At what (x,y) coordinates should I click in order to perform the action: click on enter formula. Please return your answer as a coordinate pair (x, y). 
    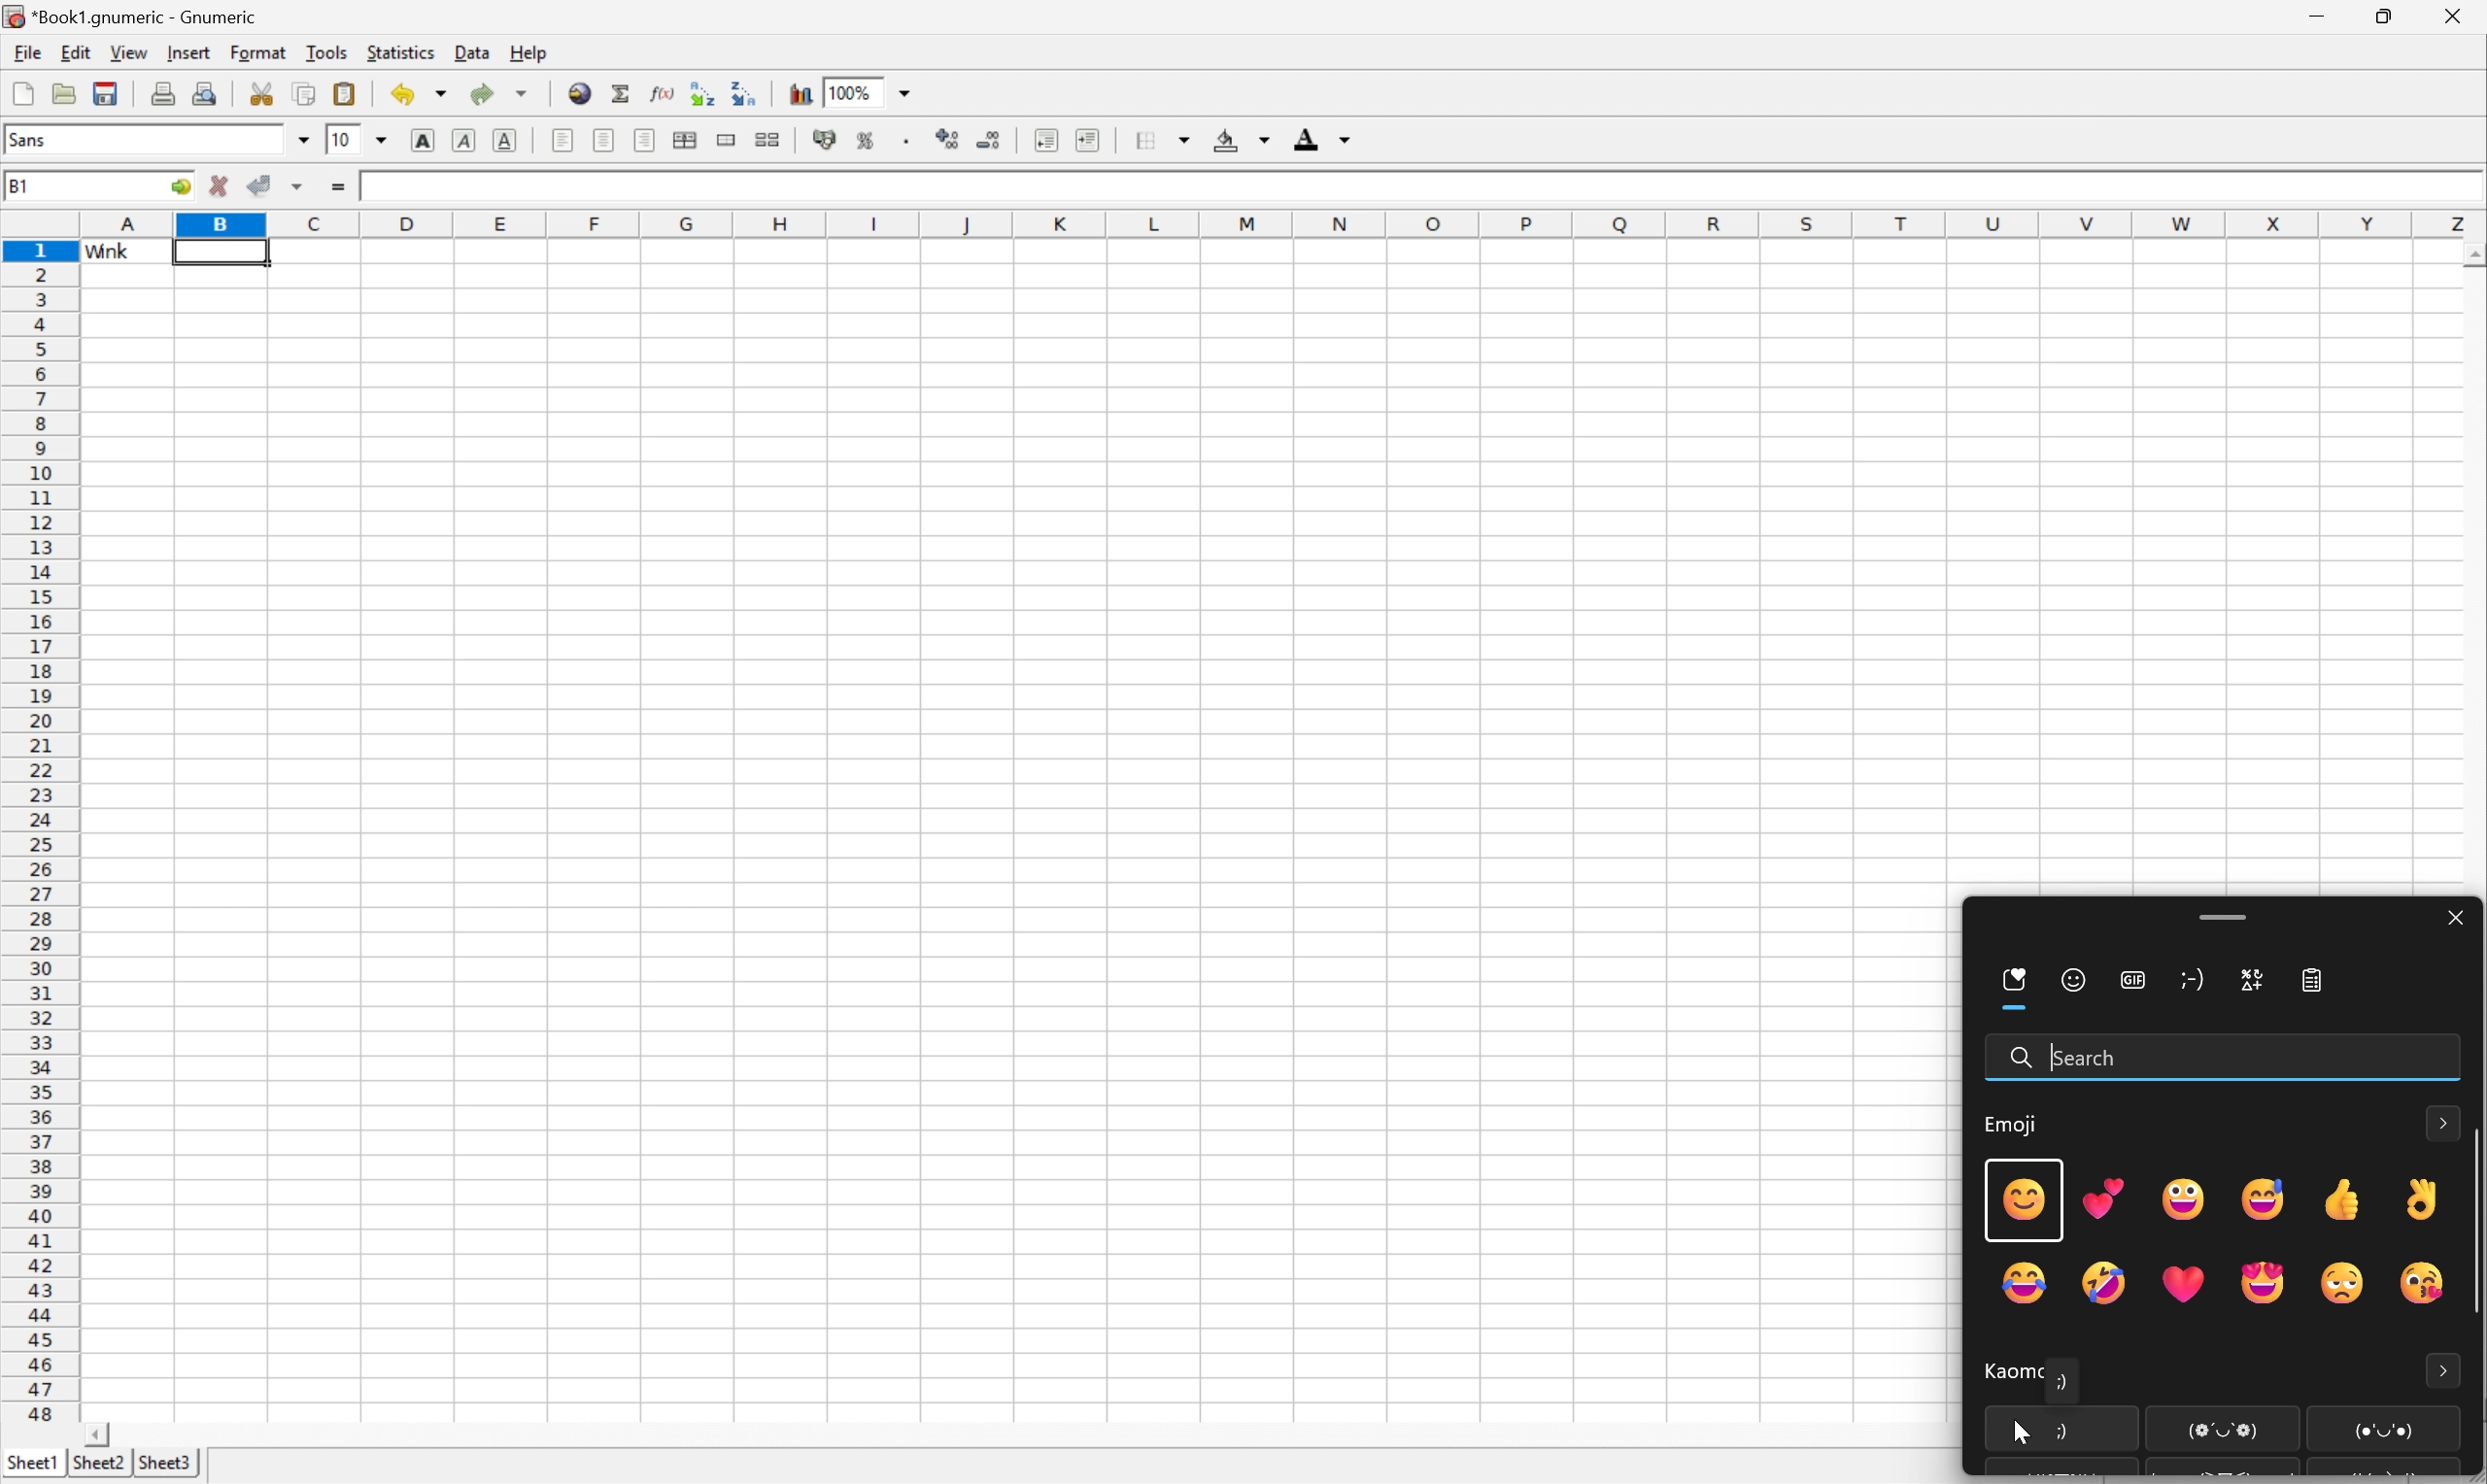
    Looking at the image, I should click on (337, 188).